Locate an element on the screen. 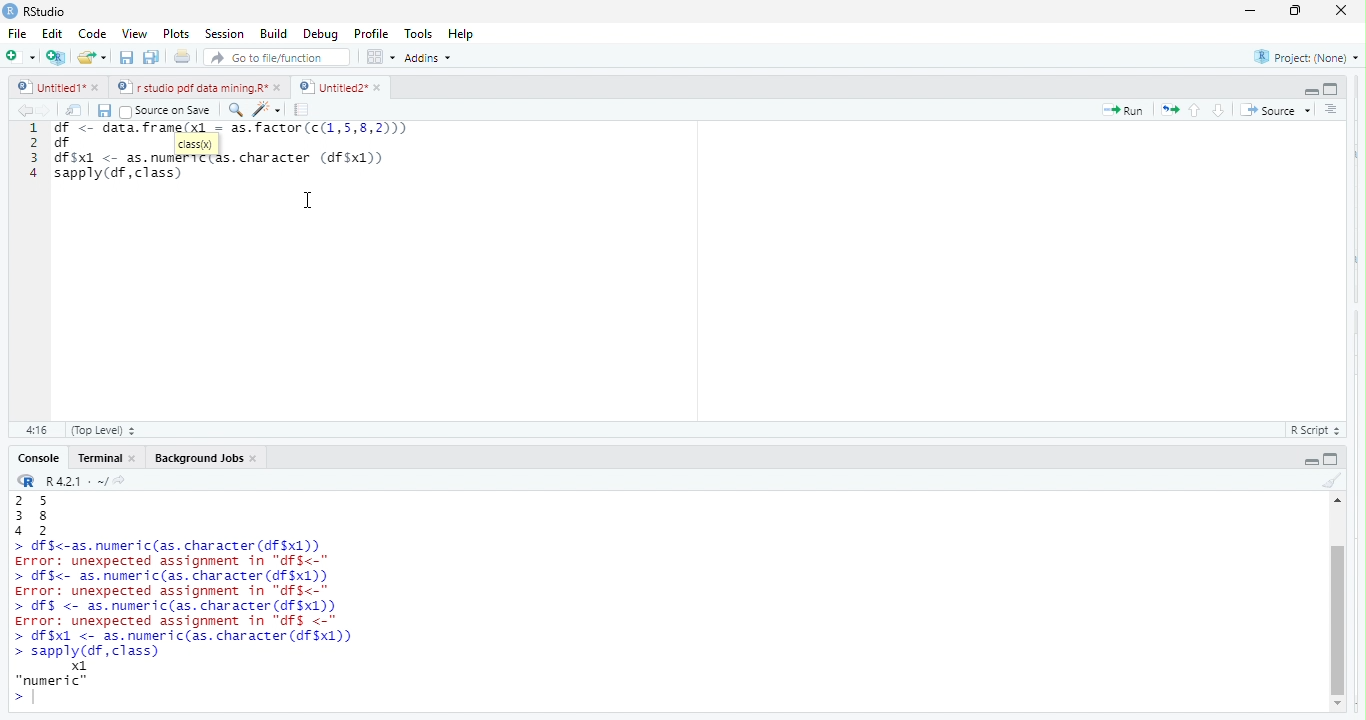 The height and width of the screenshot is (720, 1366). go to next section /chunk is located at coordinates (1220, 112).